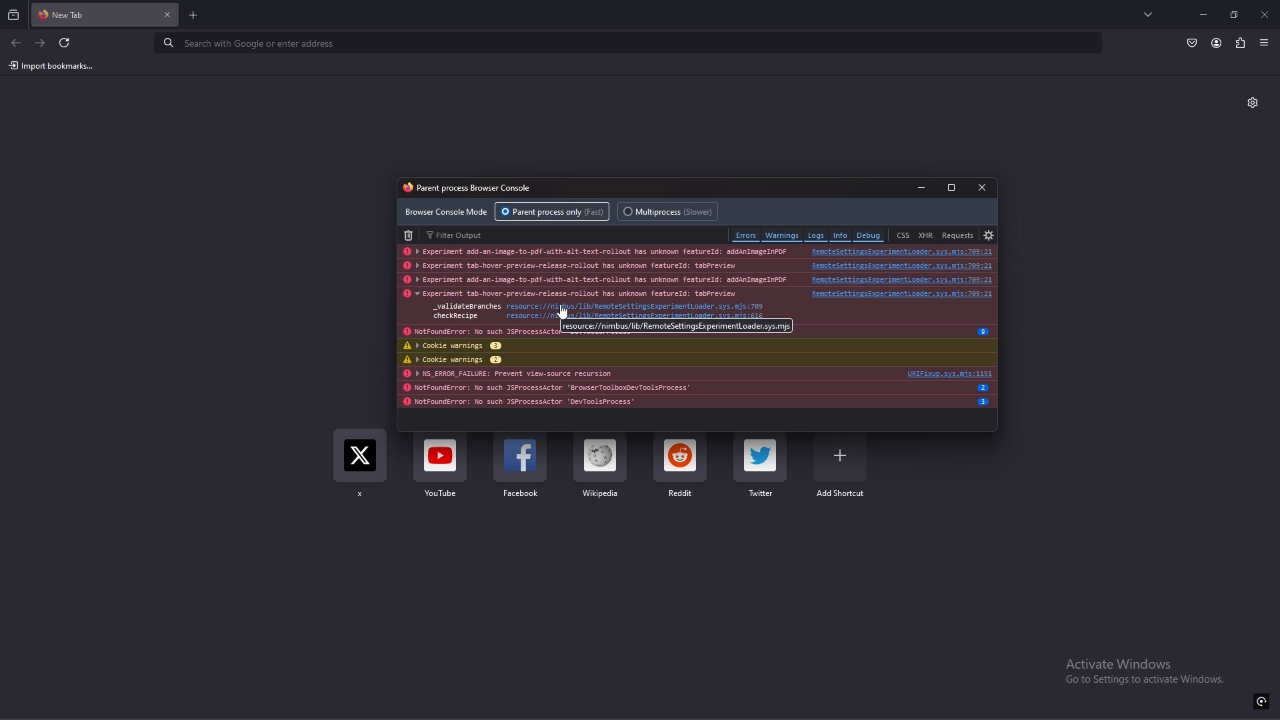 This screenshot has width=1280, height=720. I want to click on log, so click(594, 252).